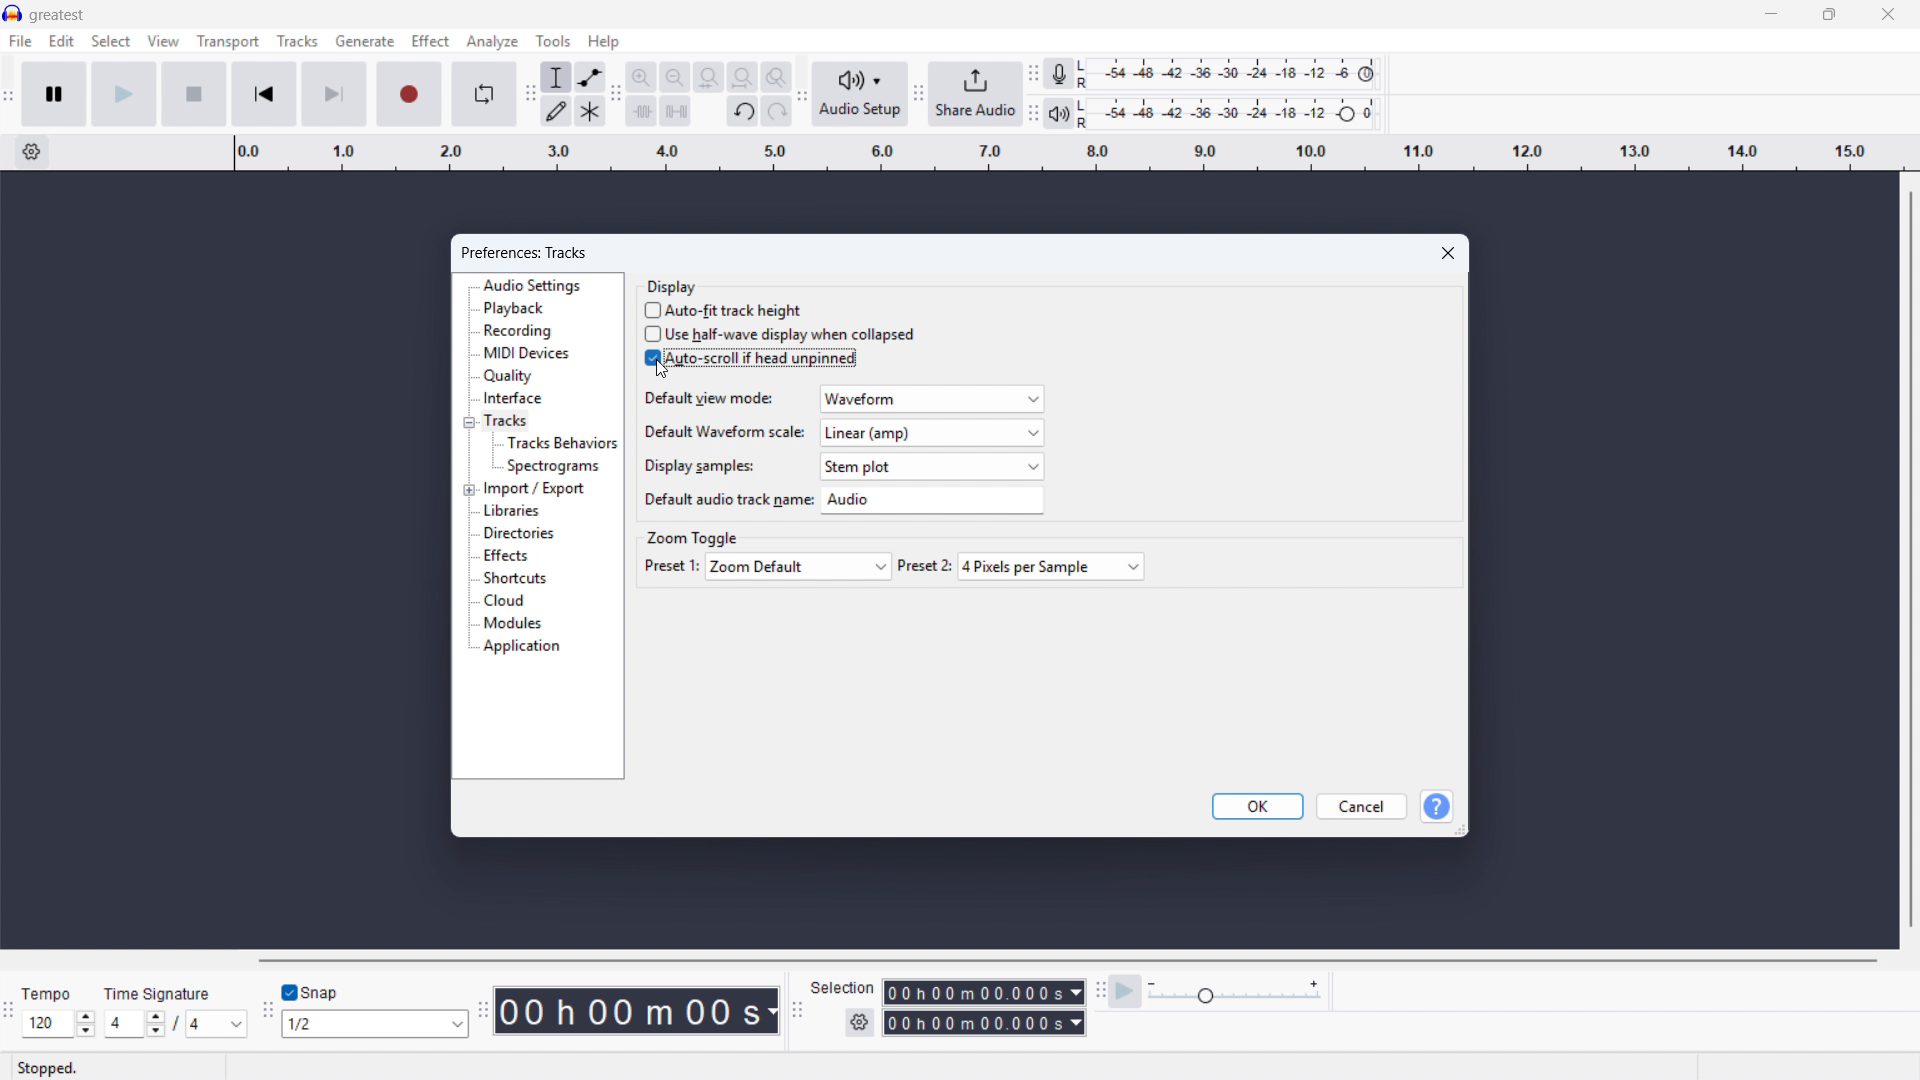 The width and height of the screenshot is (1920, 1080). What do you see at coordinates (298, 42) in the screenshot?
I see `Tracks ` at bounding box center [298, 42].